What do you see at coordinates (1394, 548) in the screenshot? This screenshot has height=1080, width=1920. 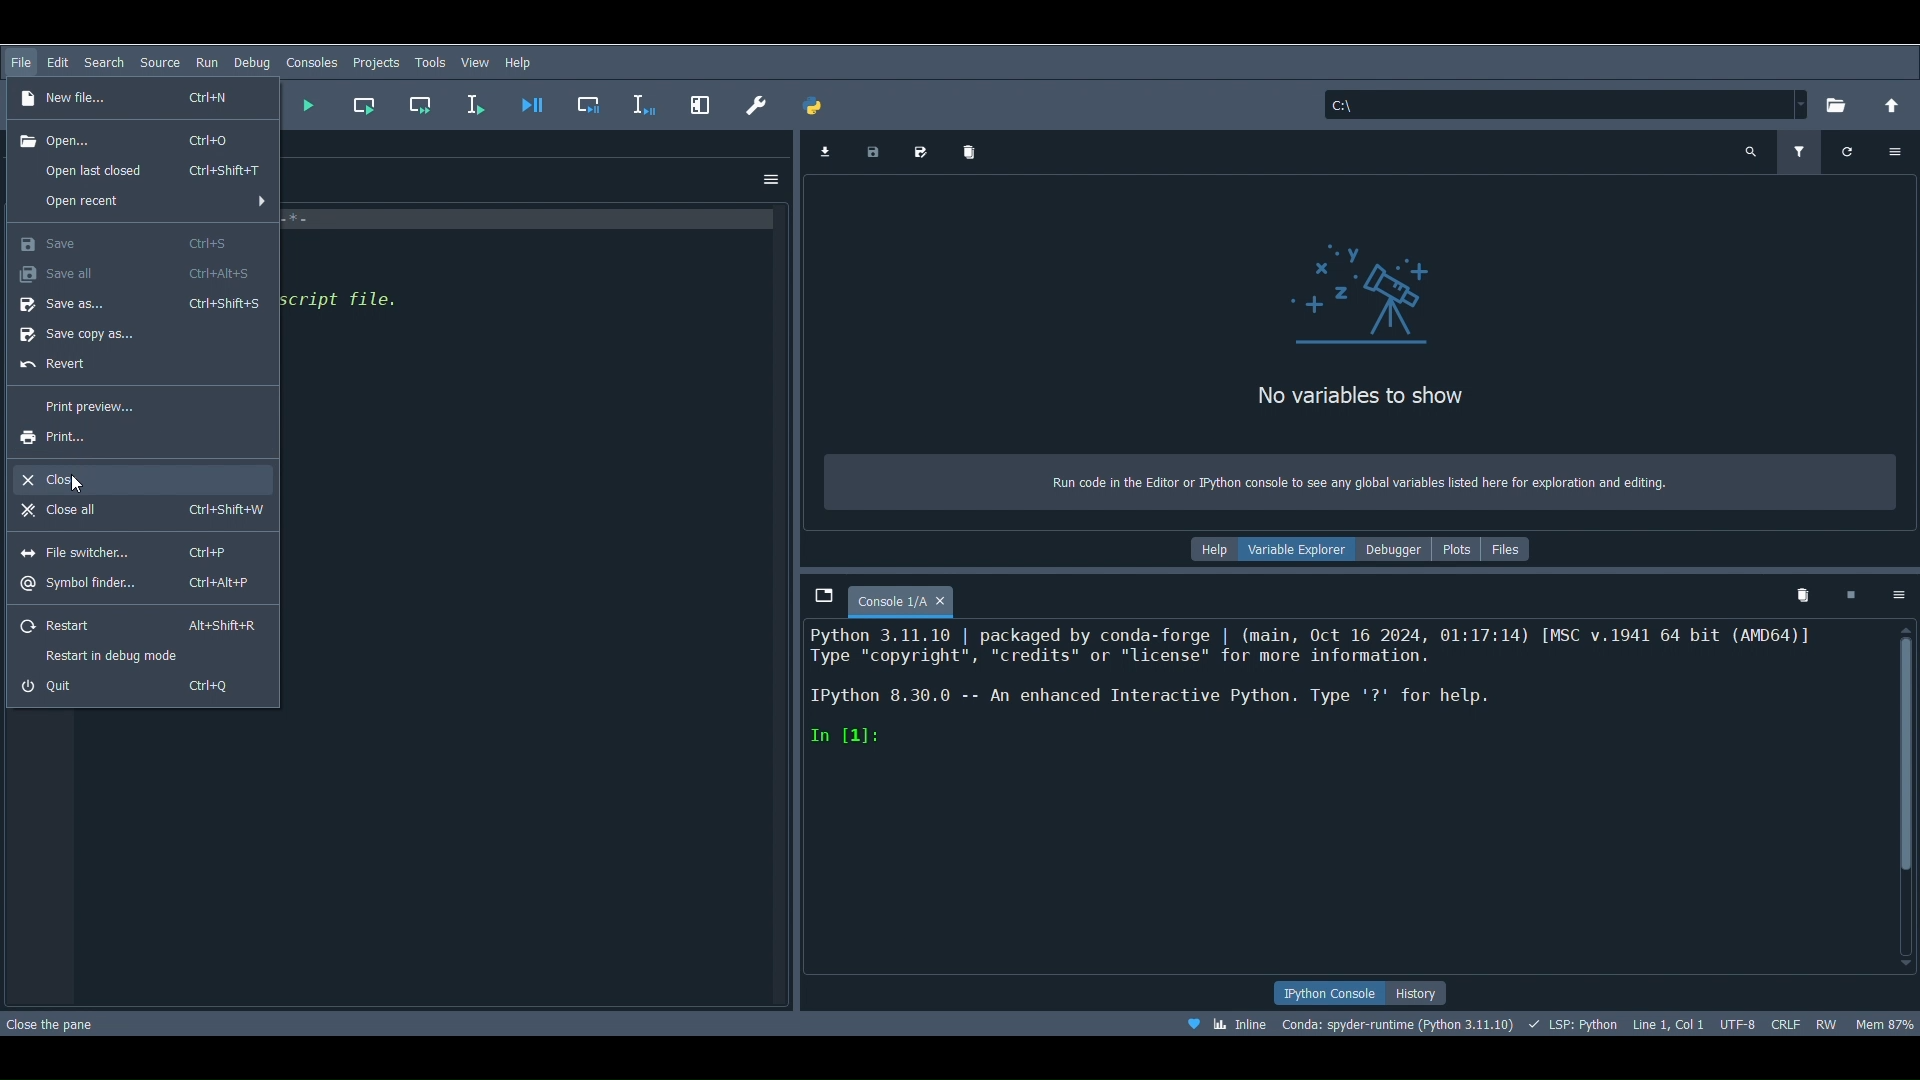 I see `Debugger` at bounding box center [1394, 548].